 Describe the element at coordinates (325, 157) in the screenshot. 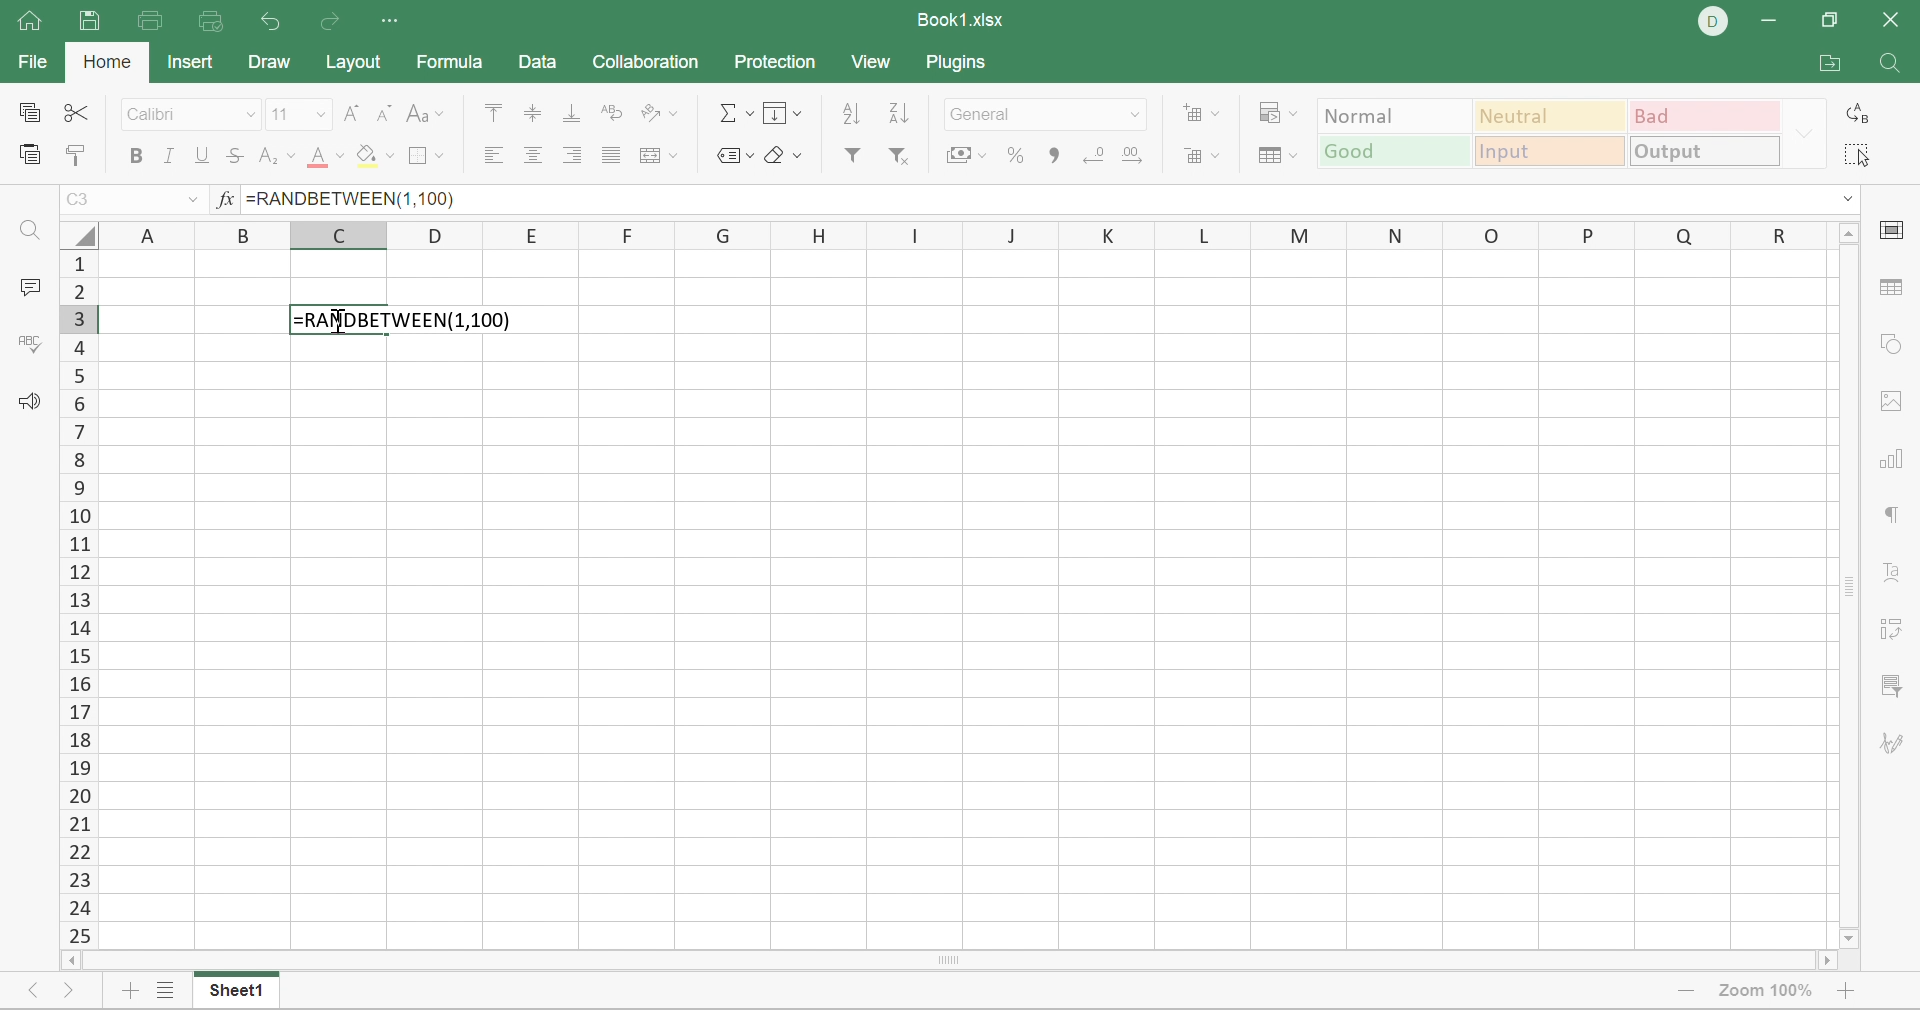

I see `Font color` at that location.